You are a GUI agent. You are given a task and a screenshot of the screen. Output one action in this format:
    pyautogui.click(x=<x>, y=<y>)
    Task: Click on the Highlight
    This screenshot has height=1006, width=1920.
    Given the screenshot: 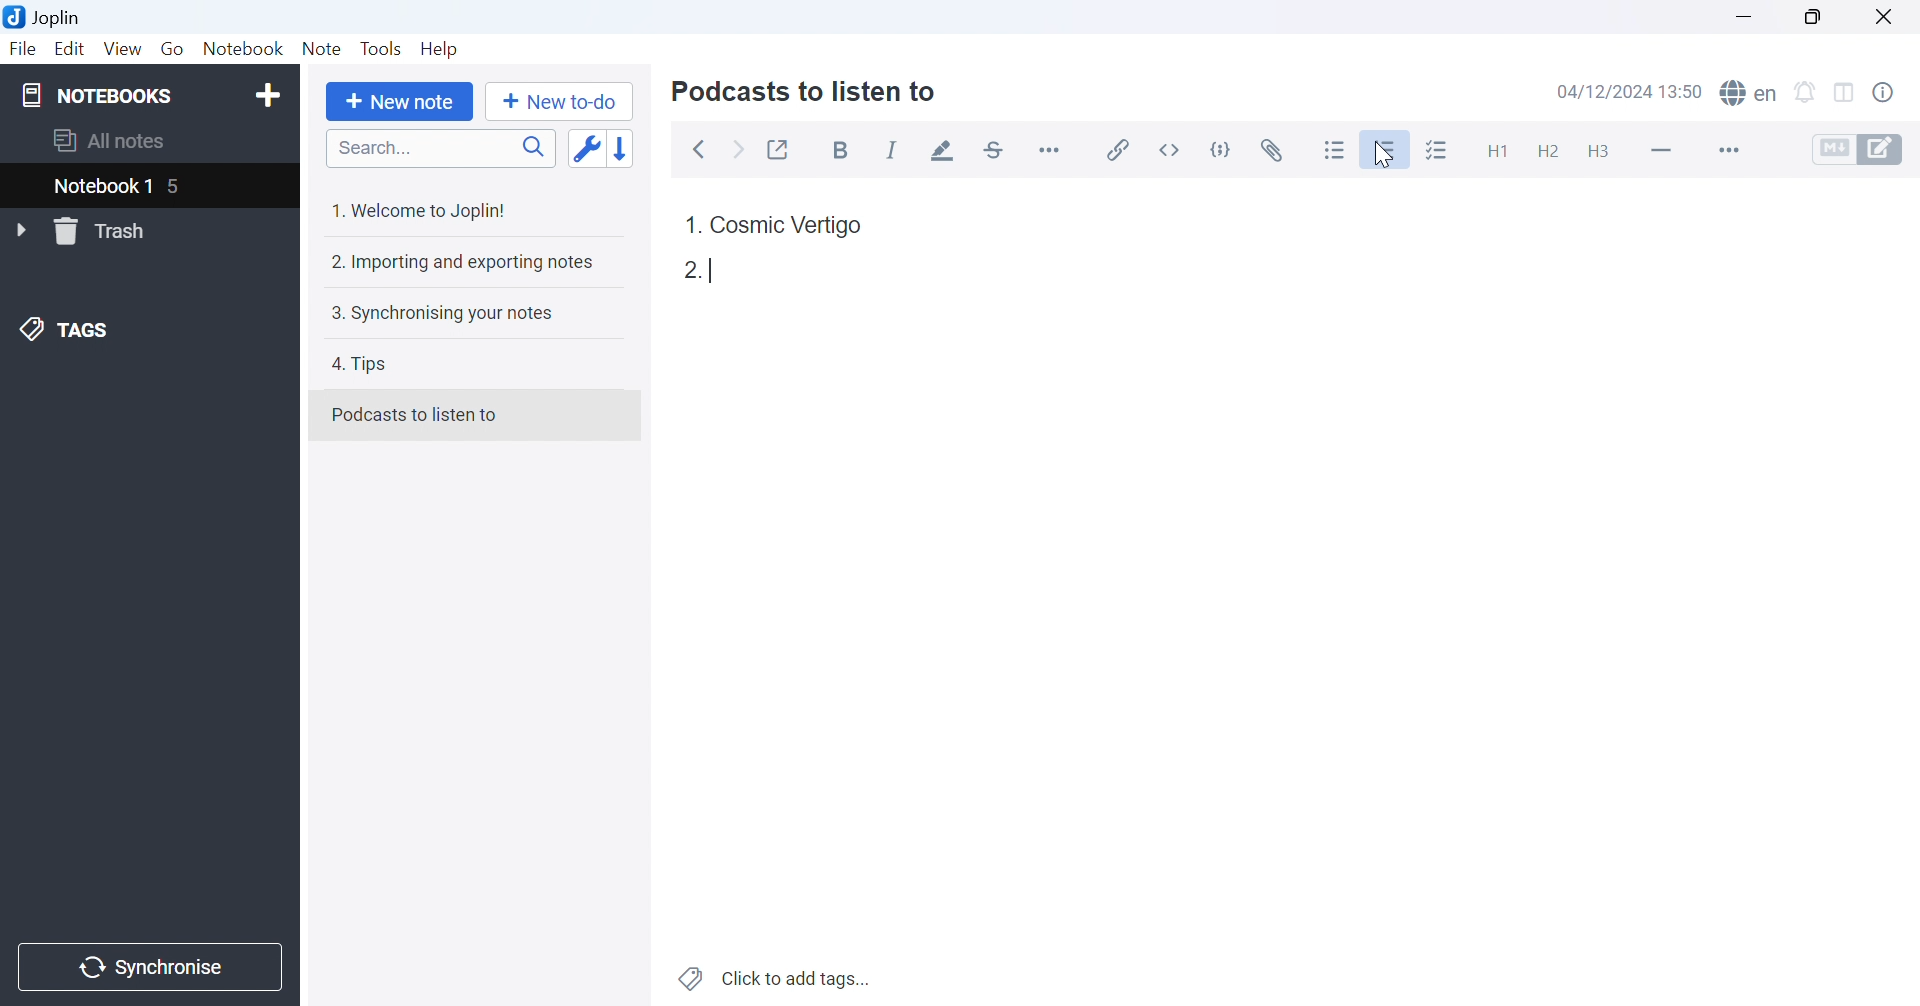 What is the action you would take?
    pyautogui.click(x=945, y=151)
    